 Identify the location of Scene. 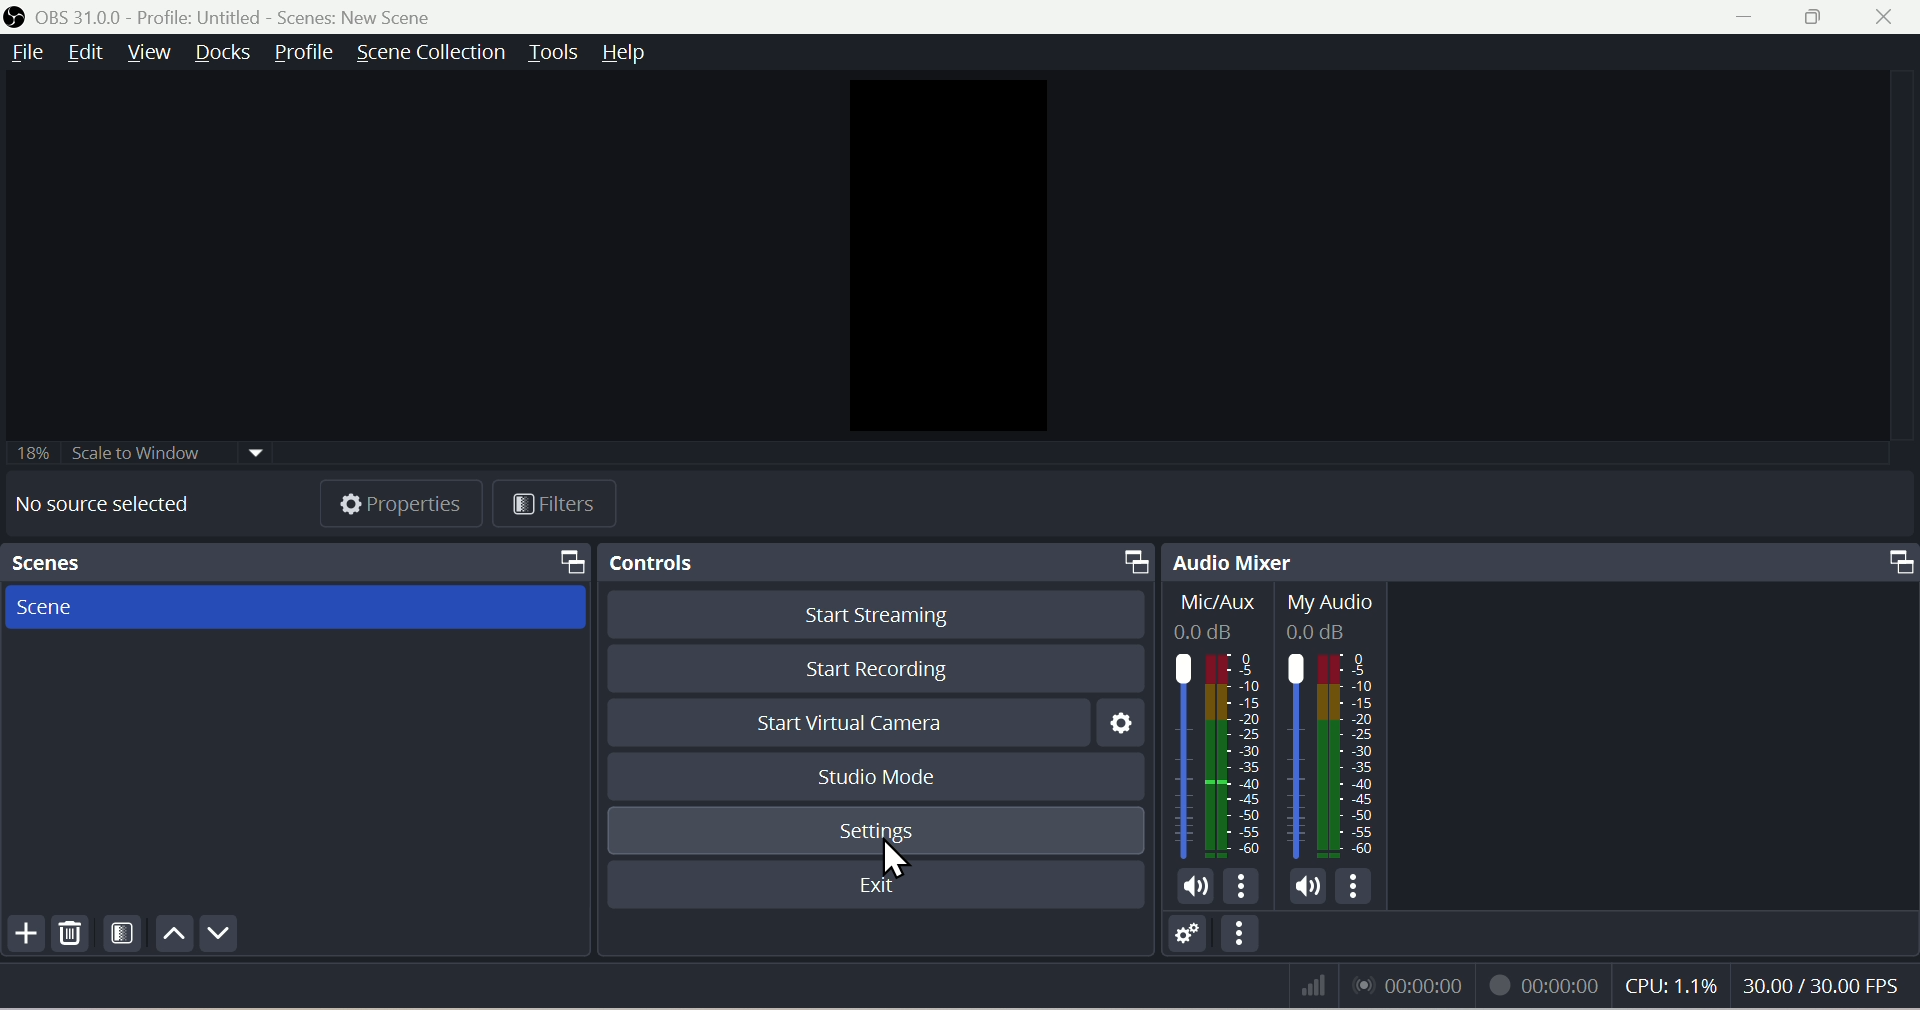
(288, 608).